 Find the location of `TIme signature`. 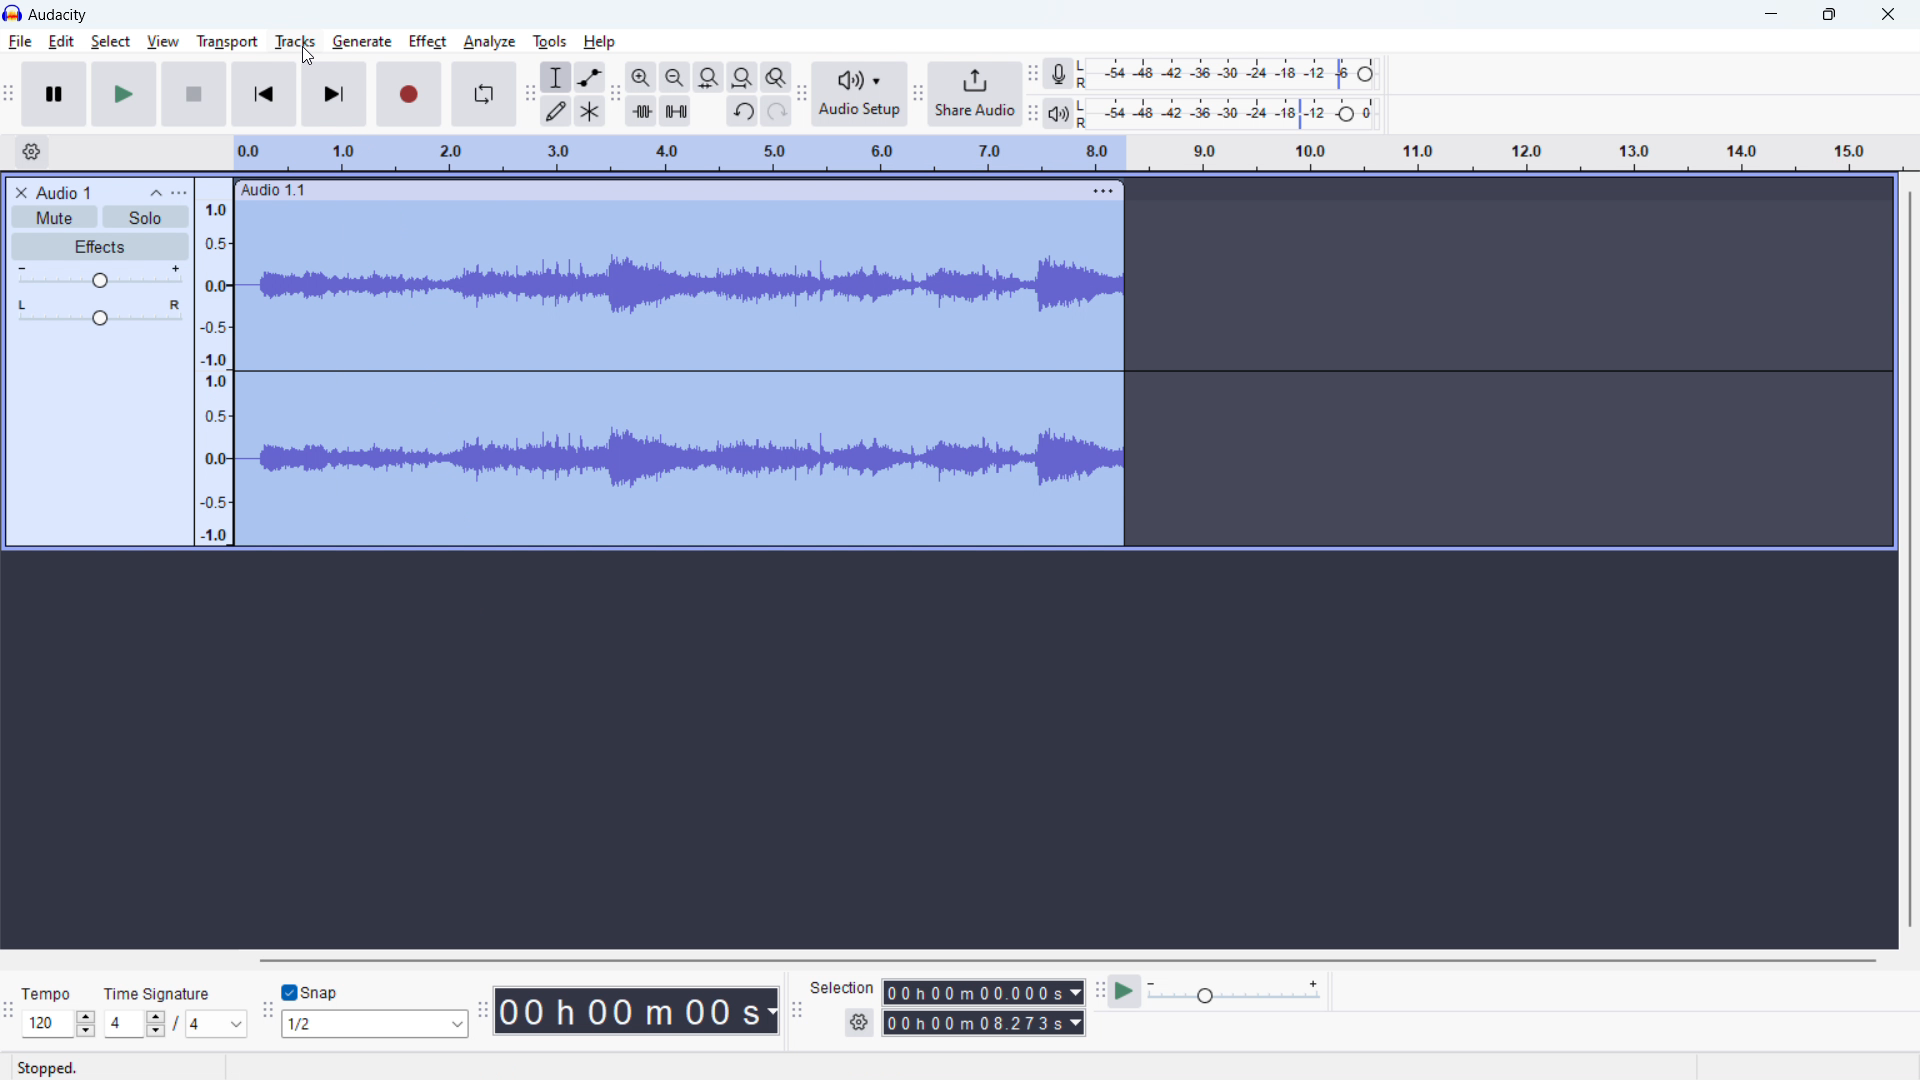

TIme signature is located at coordinates (161, 995).